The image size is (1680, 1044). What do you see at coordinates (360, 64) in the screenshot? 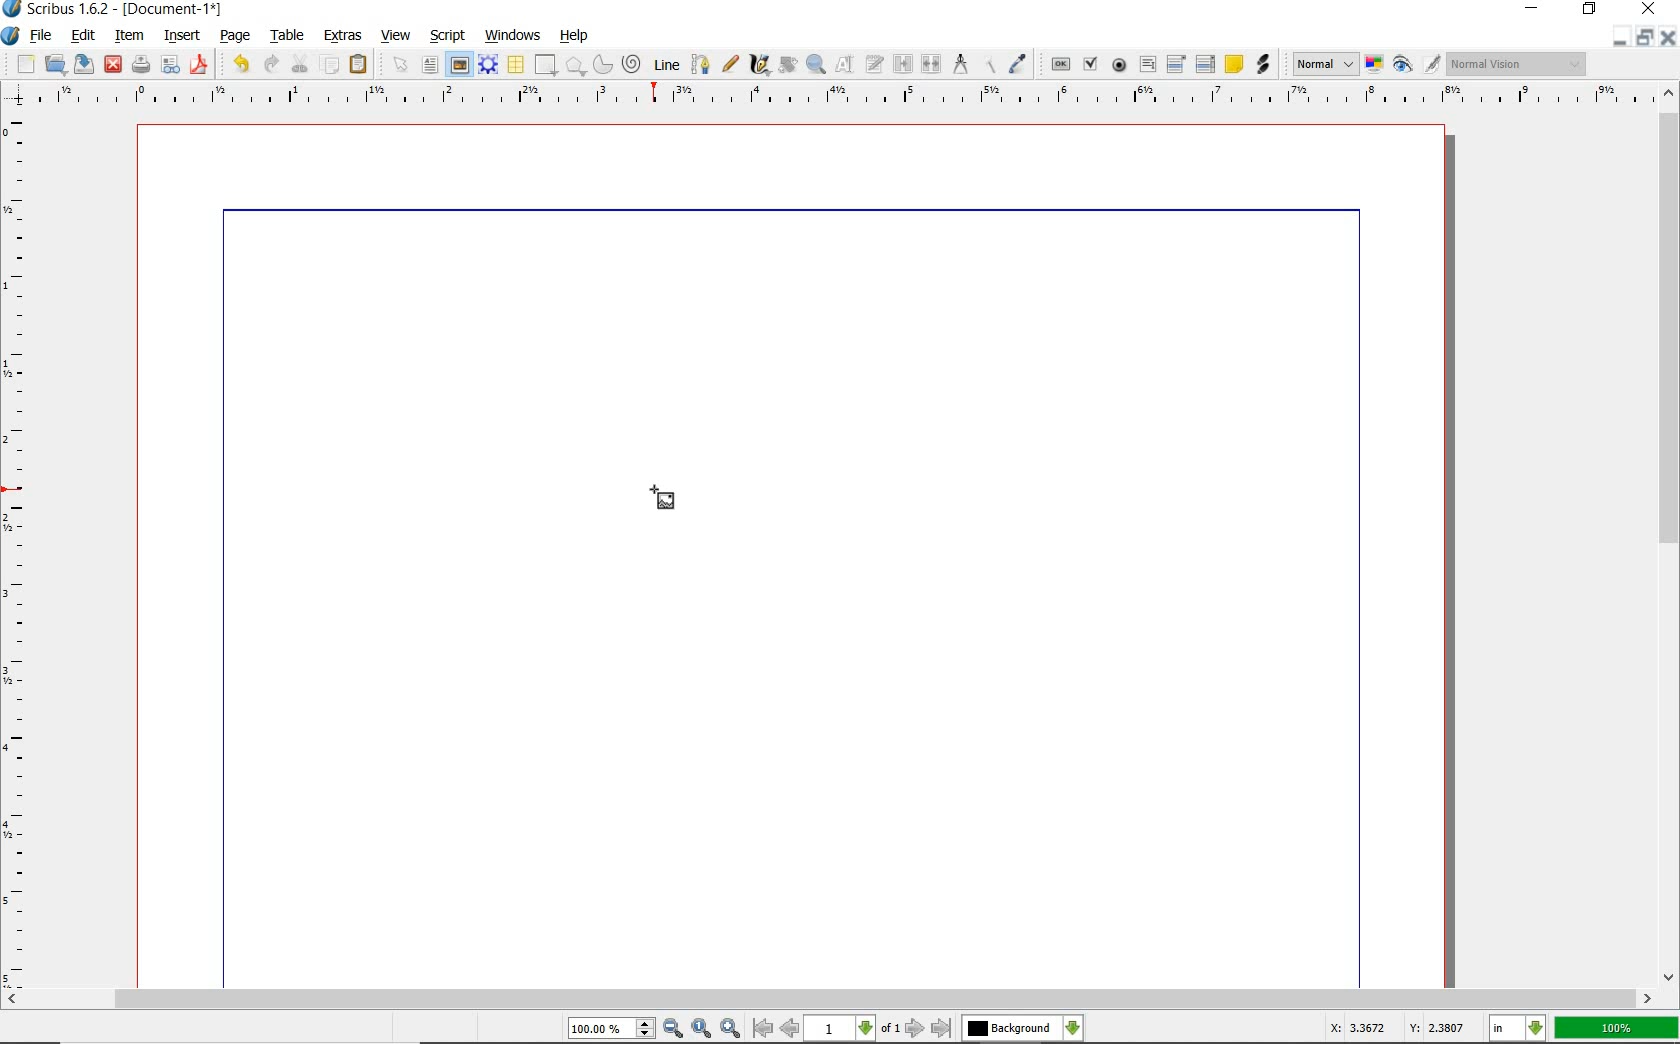
I see `paste` at bounding box center [360, 64].